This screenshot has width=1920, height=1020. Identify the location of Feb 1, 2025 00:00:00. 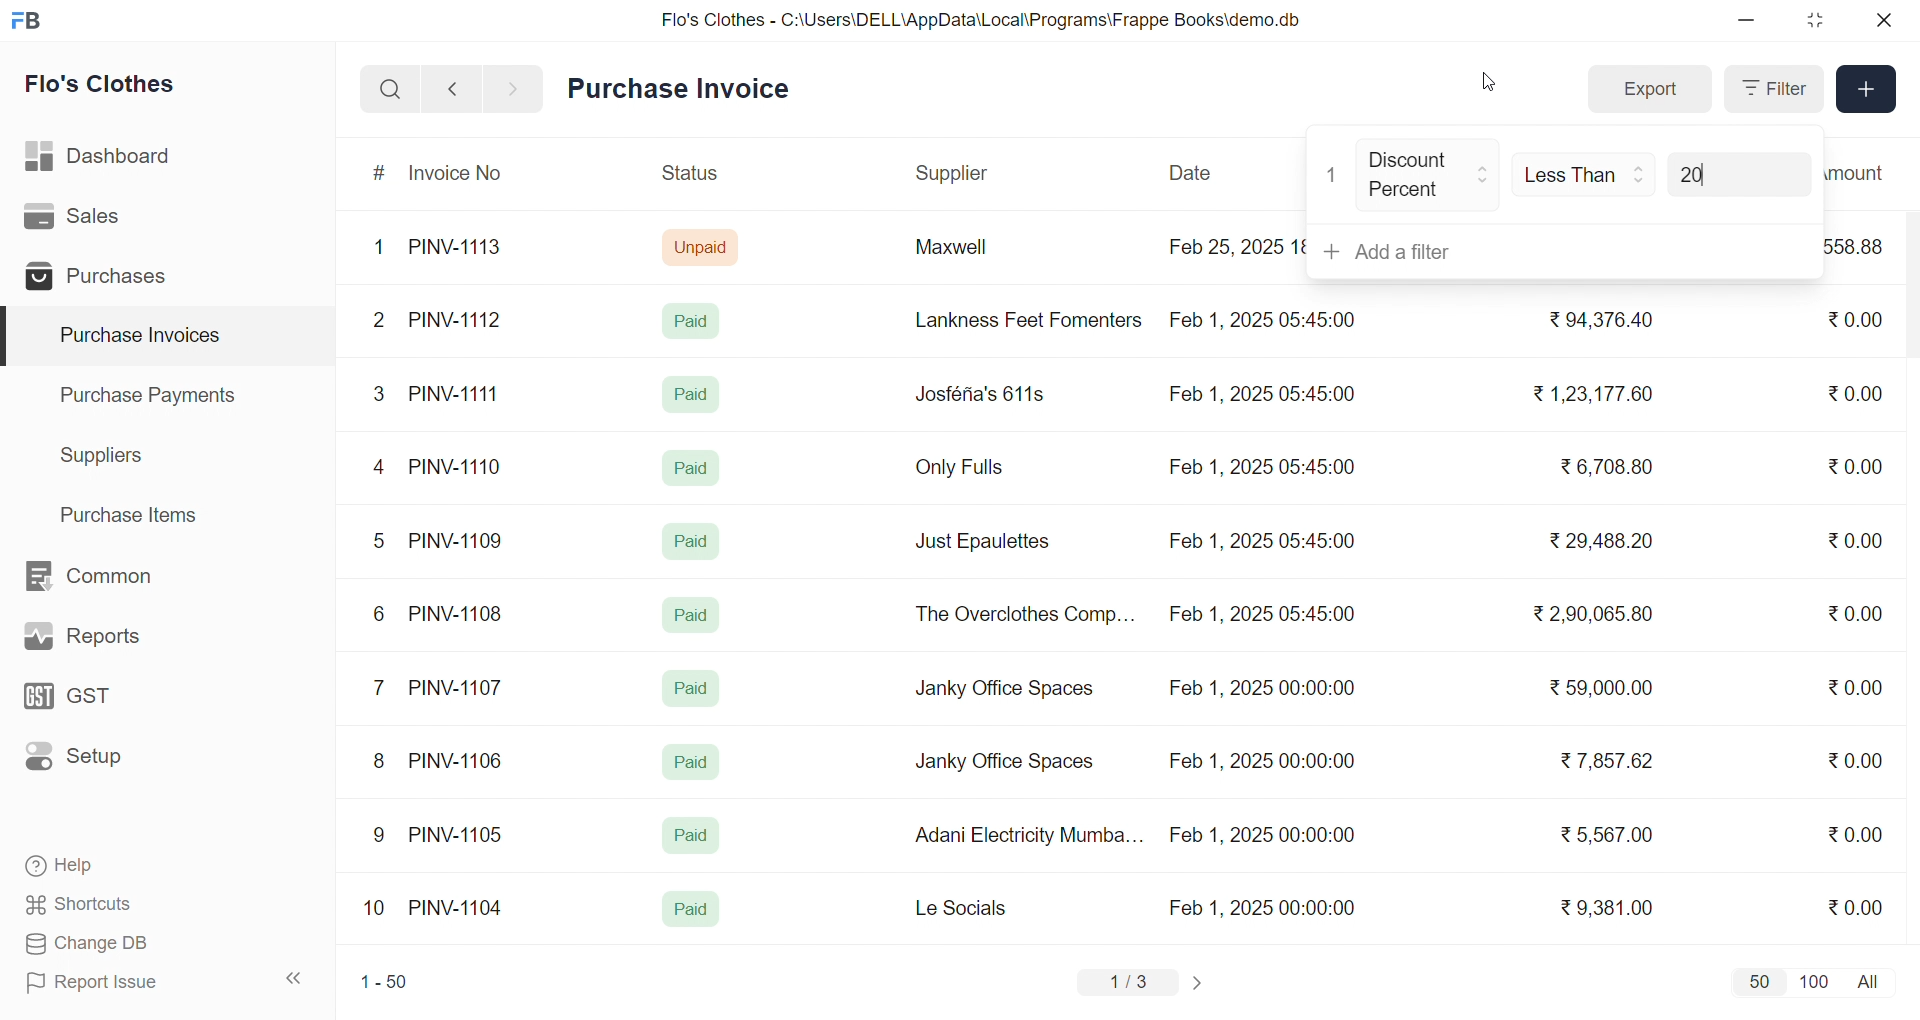
(1259, 758).